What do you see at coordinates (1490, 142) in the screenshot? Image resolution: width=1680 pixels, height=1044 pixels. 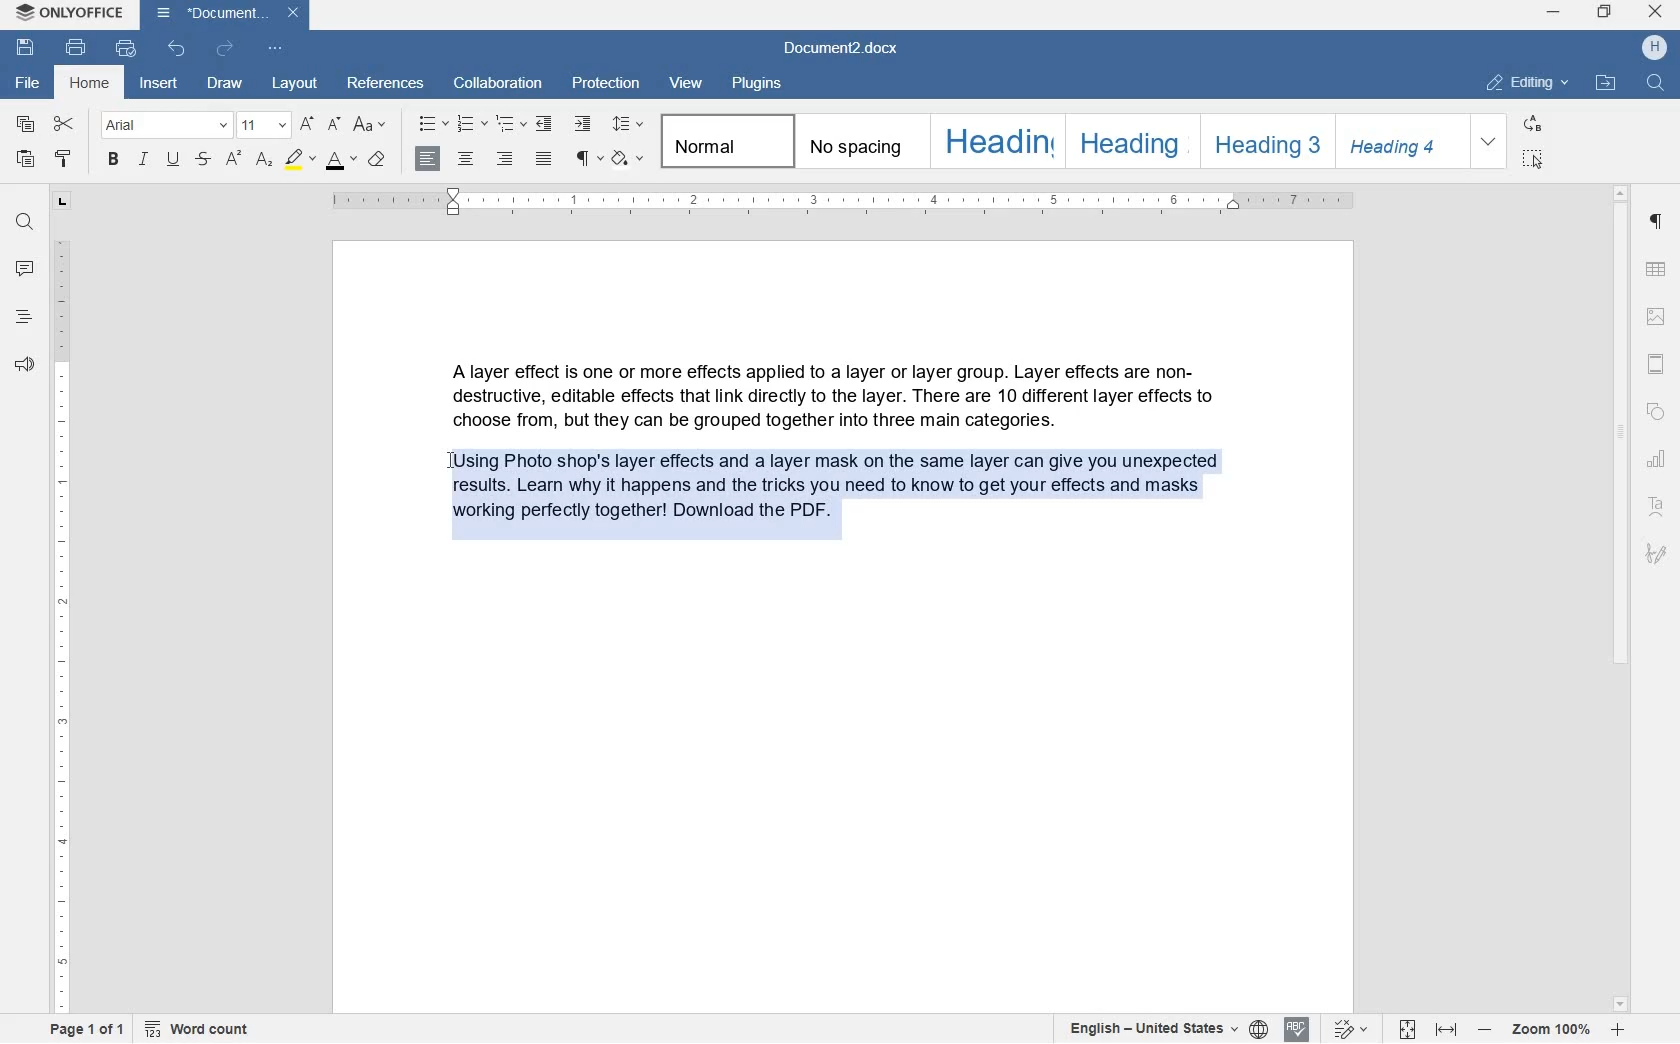 I see `EXPAND FORMATTING STYLE` at bounding box center [1490, 142].